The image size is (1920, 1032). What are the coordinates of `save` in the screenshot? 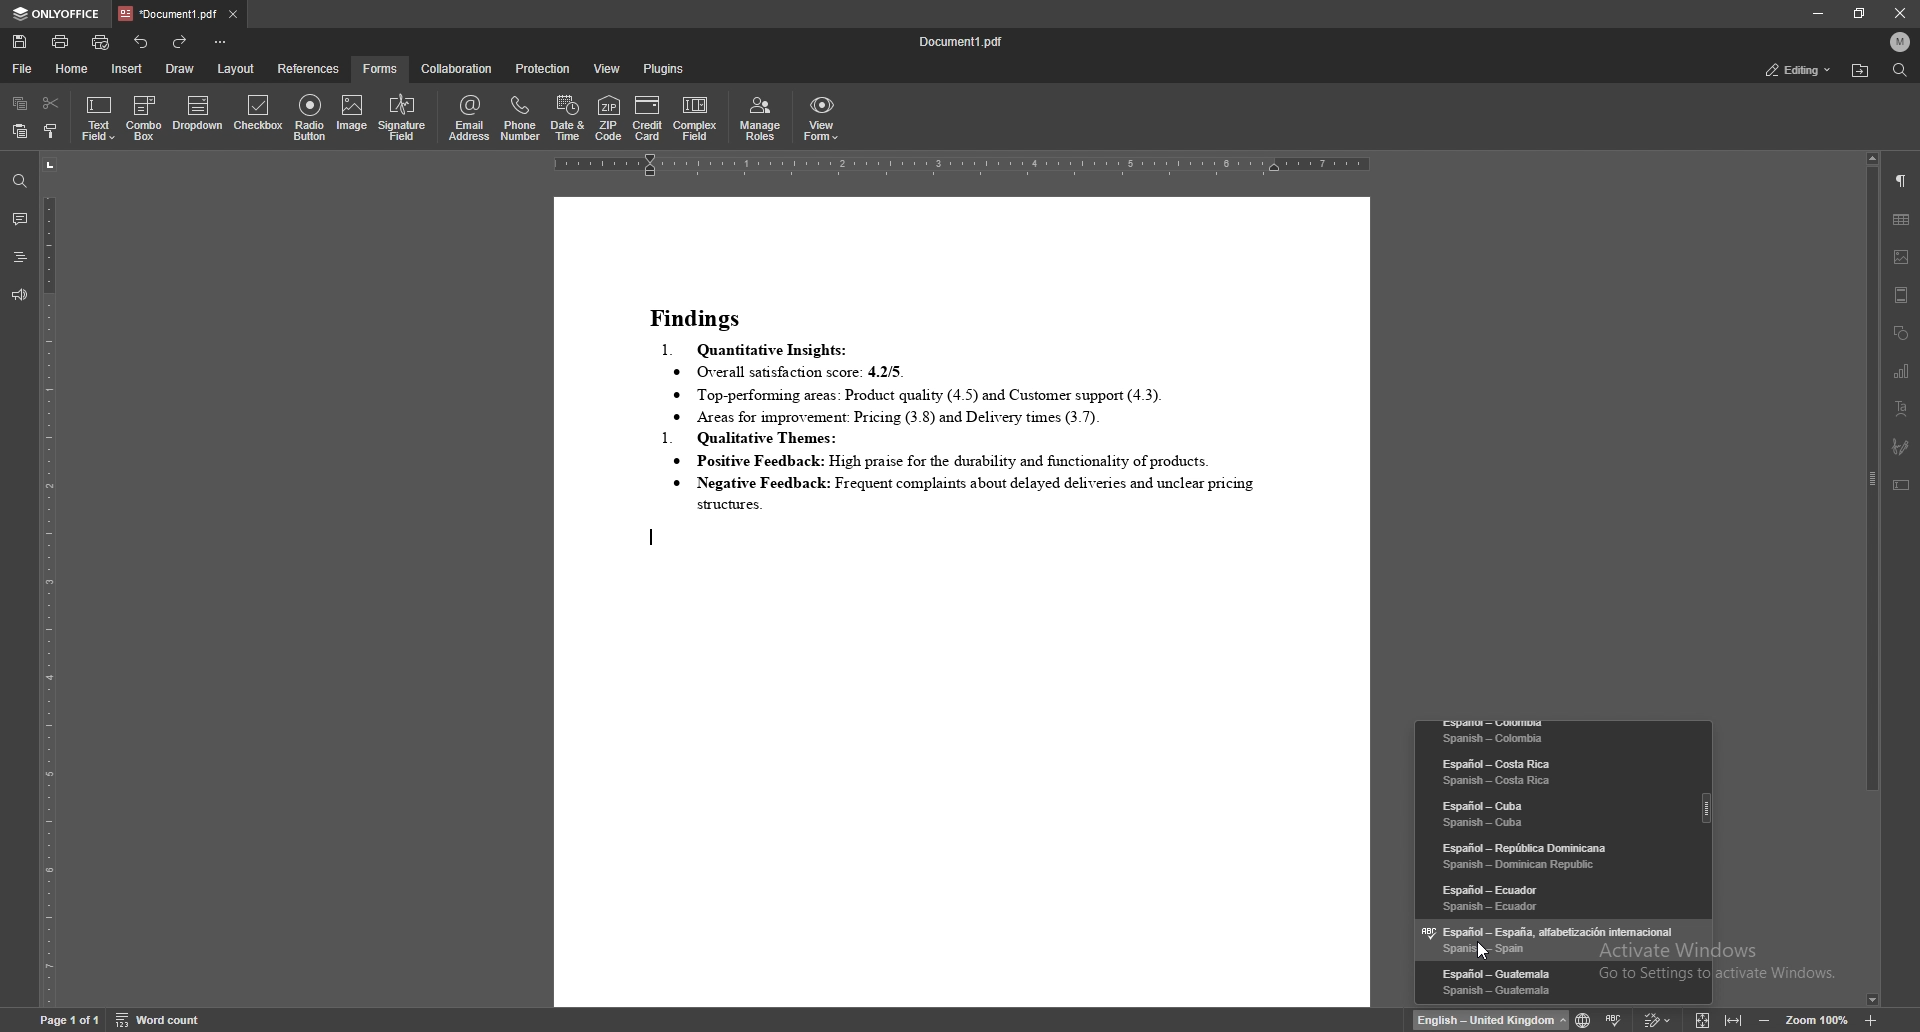 It's located at (20, 42).